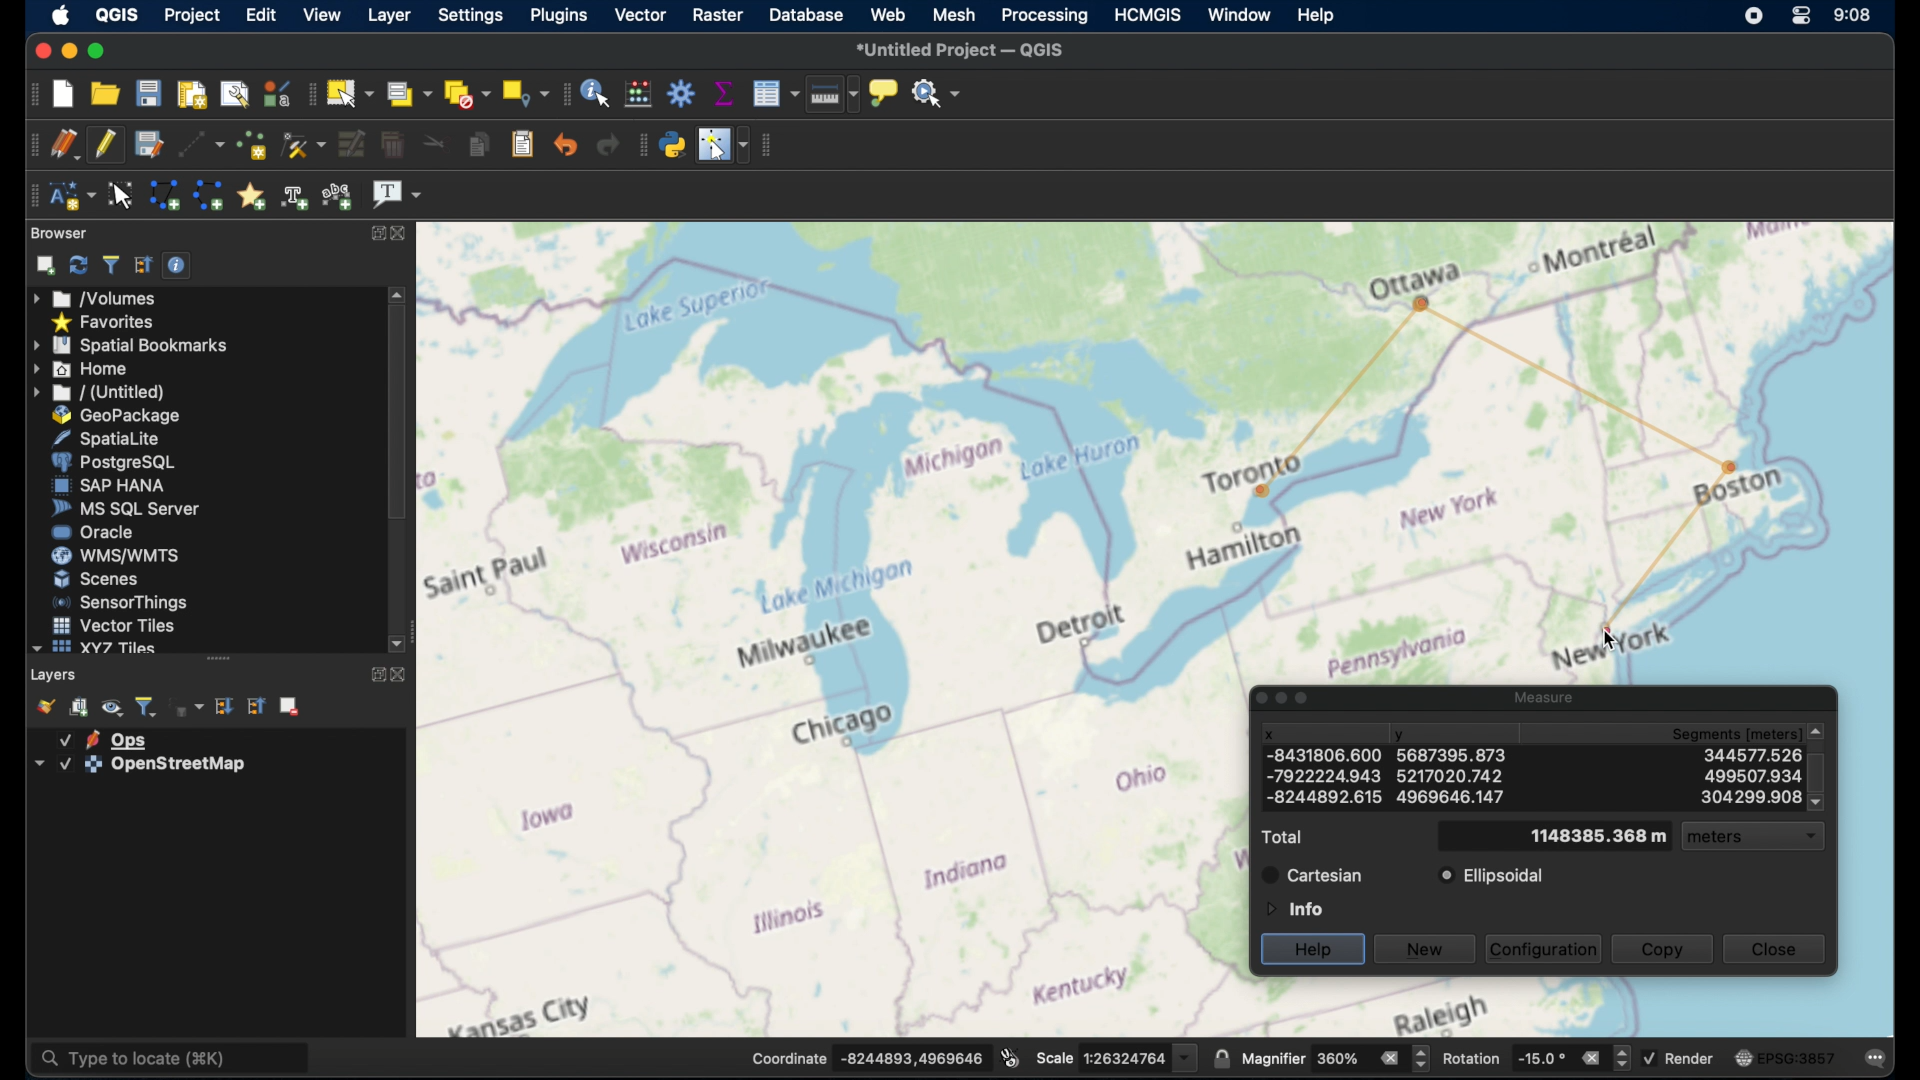 The width and height of the screenshot is (1920, 1080). Describe the element at coordinates (80, 707) in the screenshot. I see `add group` at that location.